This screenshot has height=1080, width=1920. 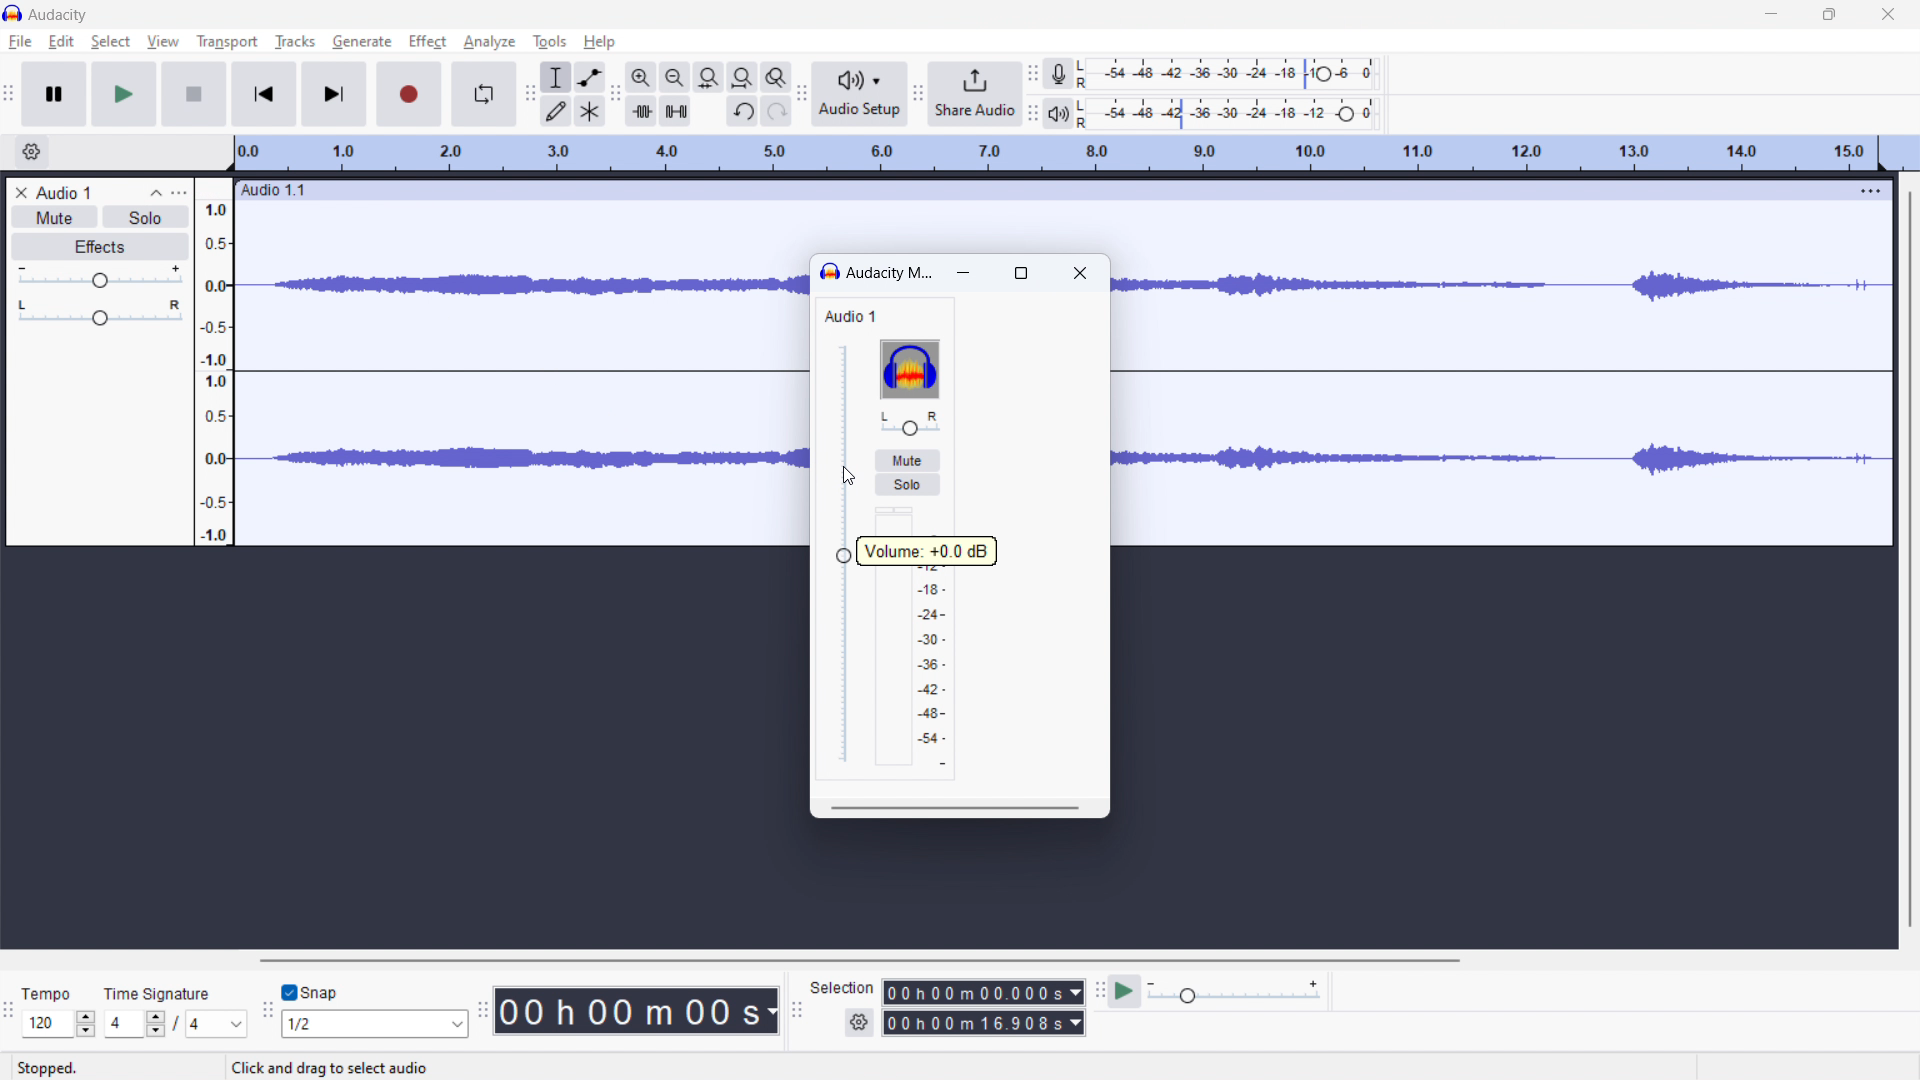 I want to click on solo, so click(x=908, y=484).